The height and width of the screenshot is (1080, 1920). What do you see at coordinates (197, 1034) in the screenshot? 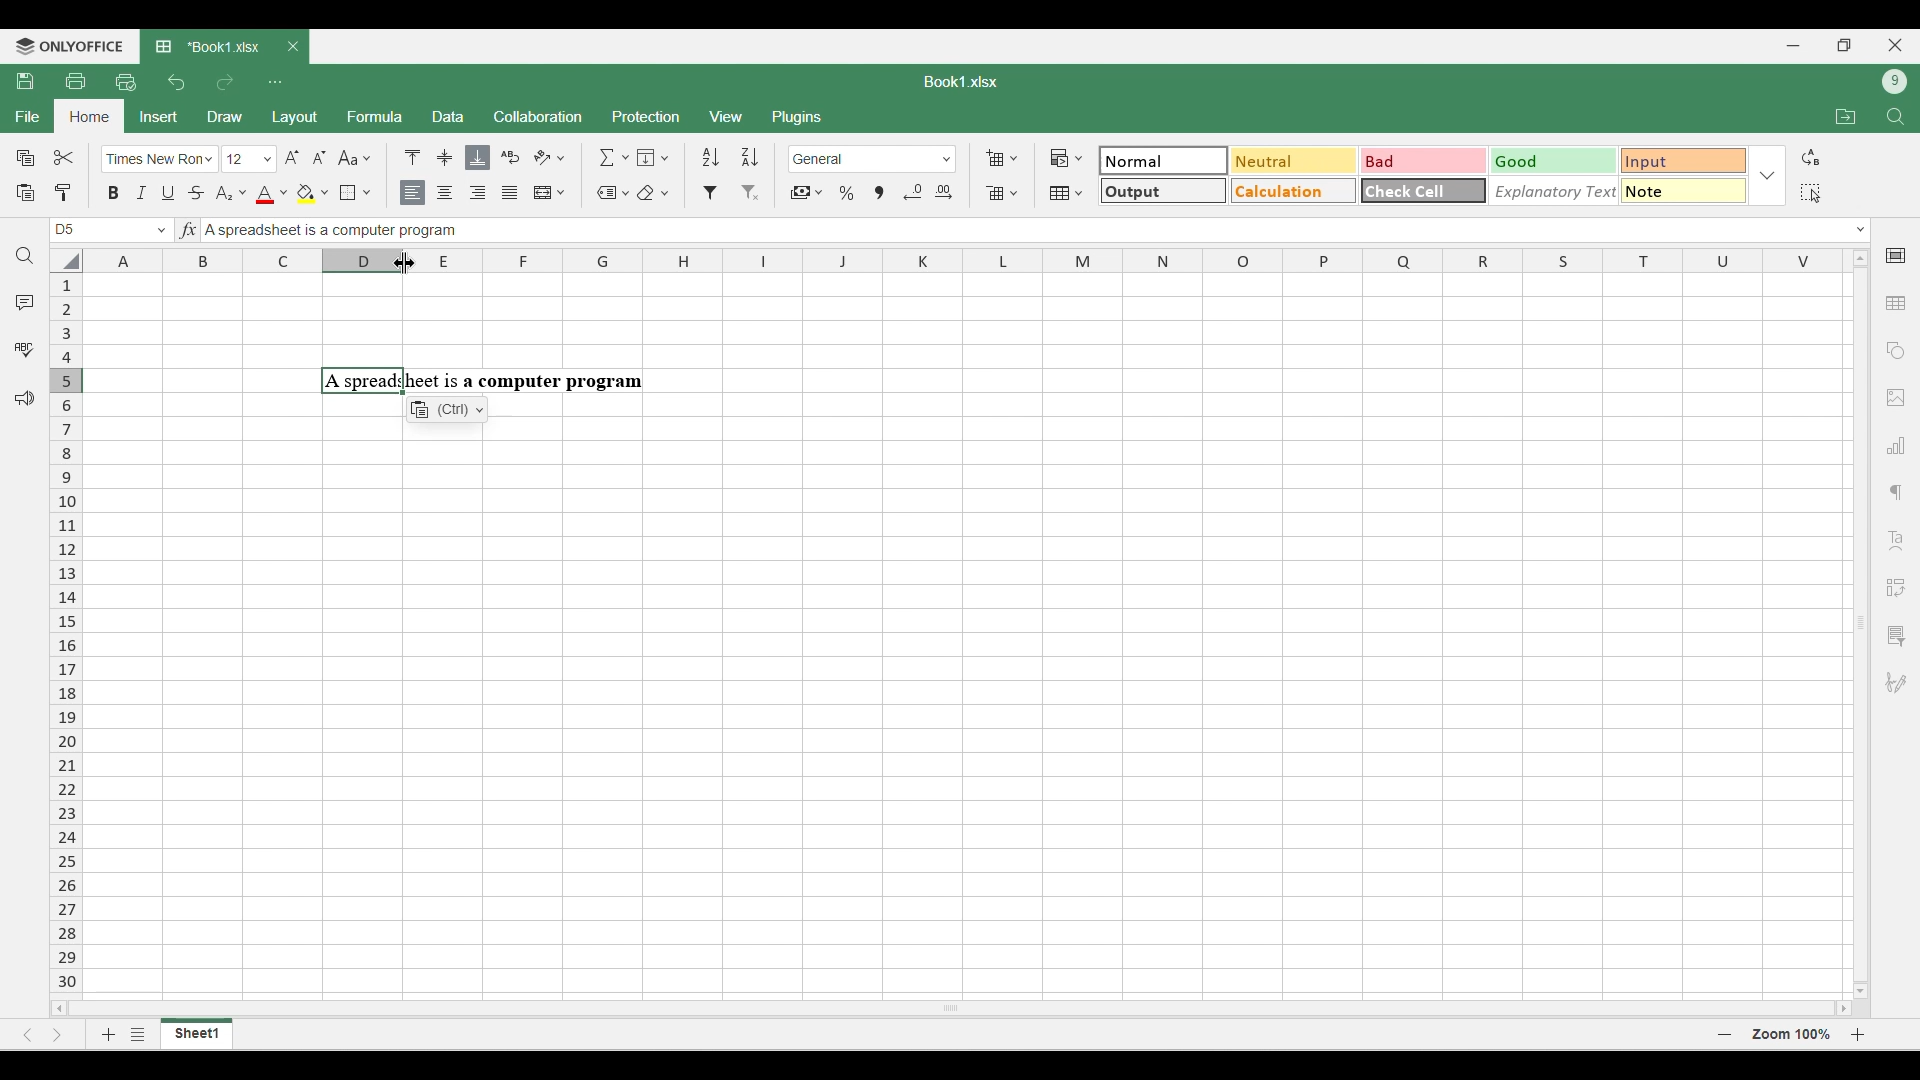
I see `Current sheet` at bounding box center [197, 1034].